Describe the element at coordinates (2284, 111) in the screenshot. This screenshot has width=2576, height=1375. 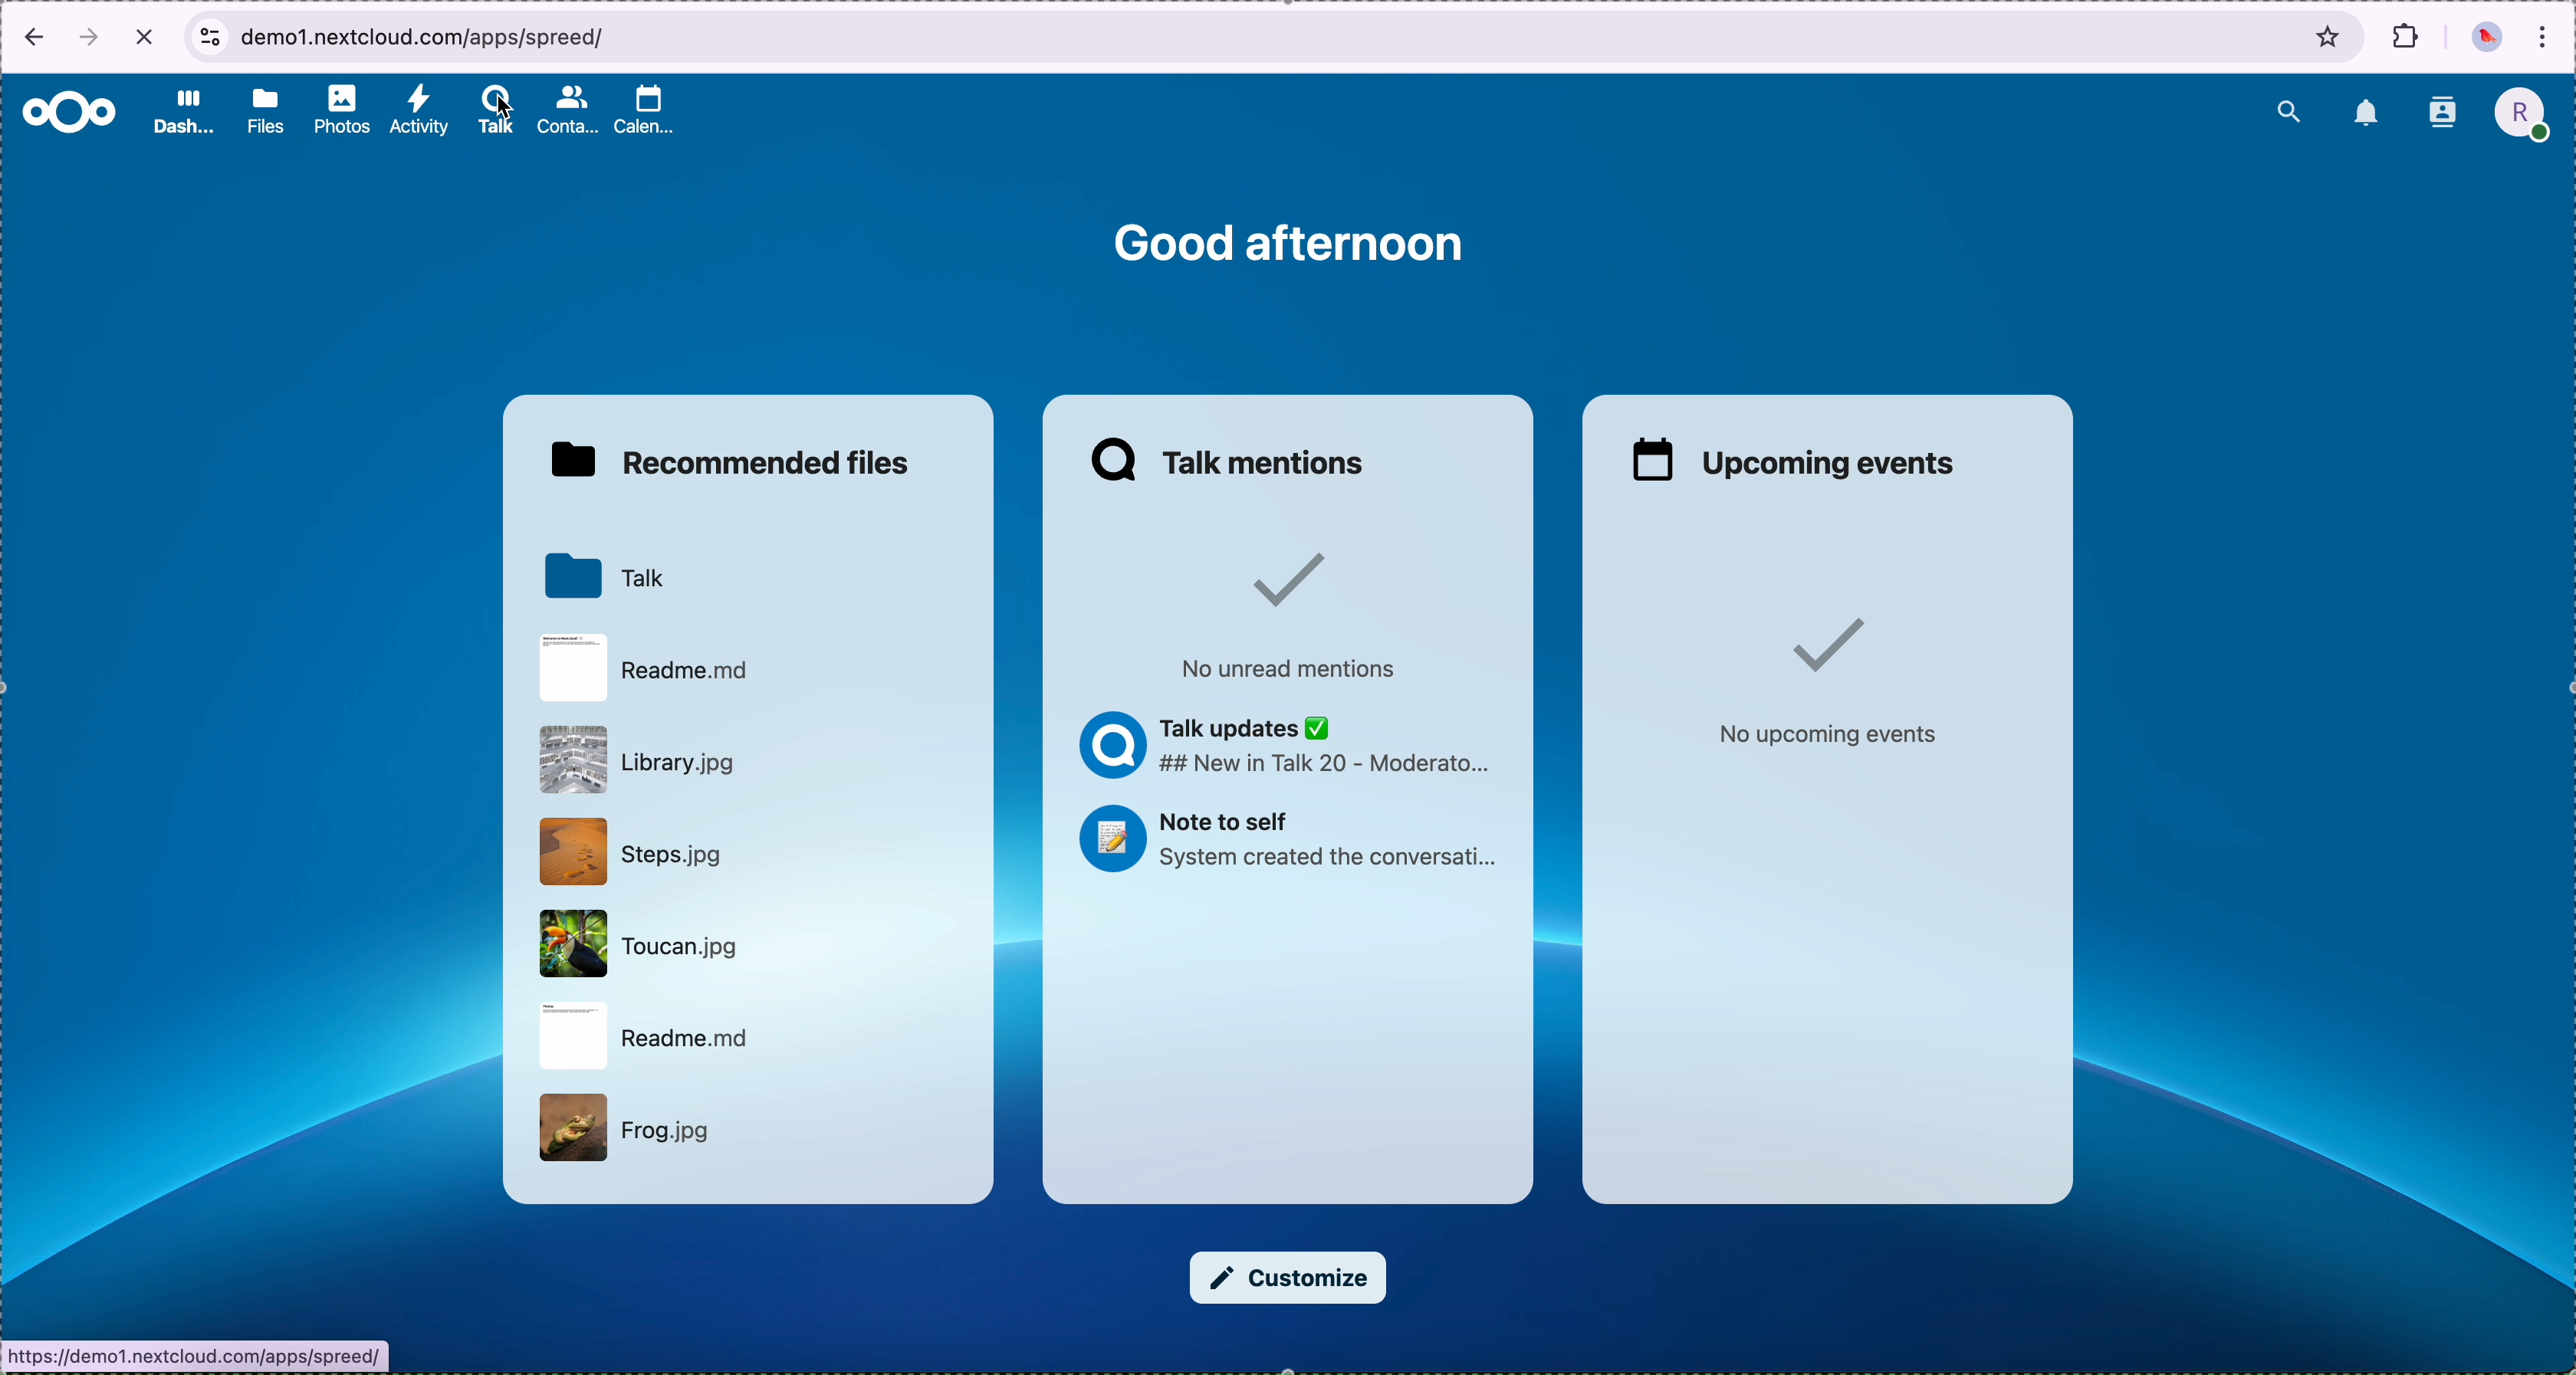
I see `search` at that location.